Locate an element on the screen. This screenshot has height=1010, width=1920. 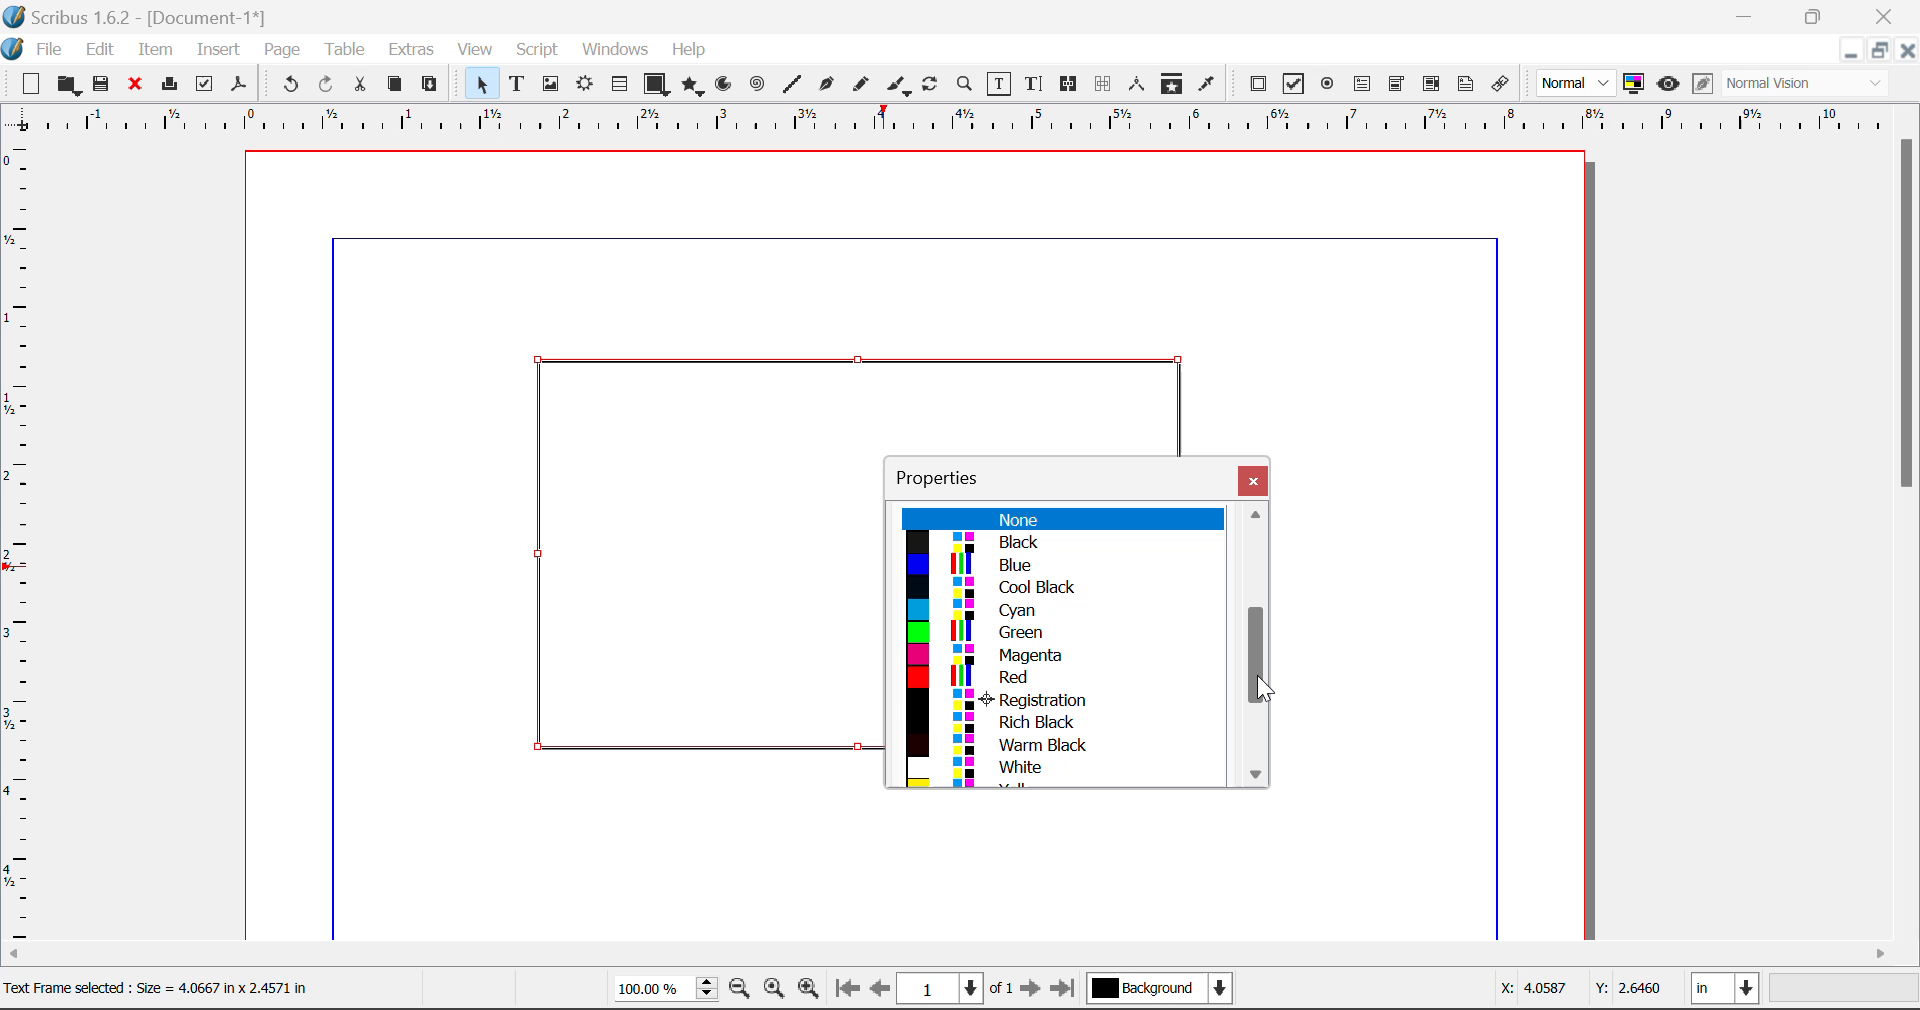
None is located at coordinates (1061, 519).